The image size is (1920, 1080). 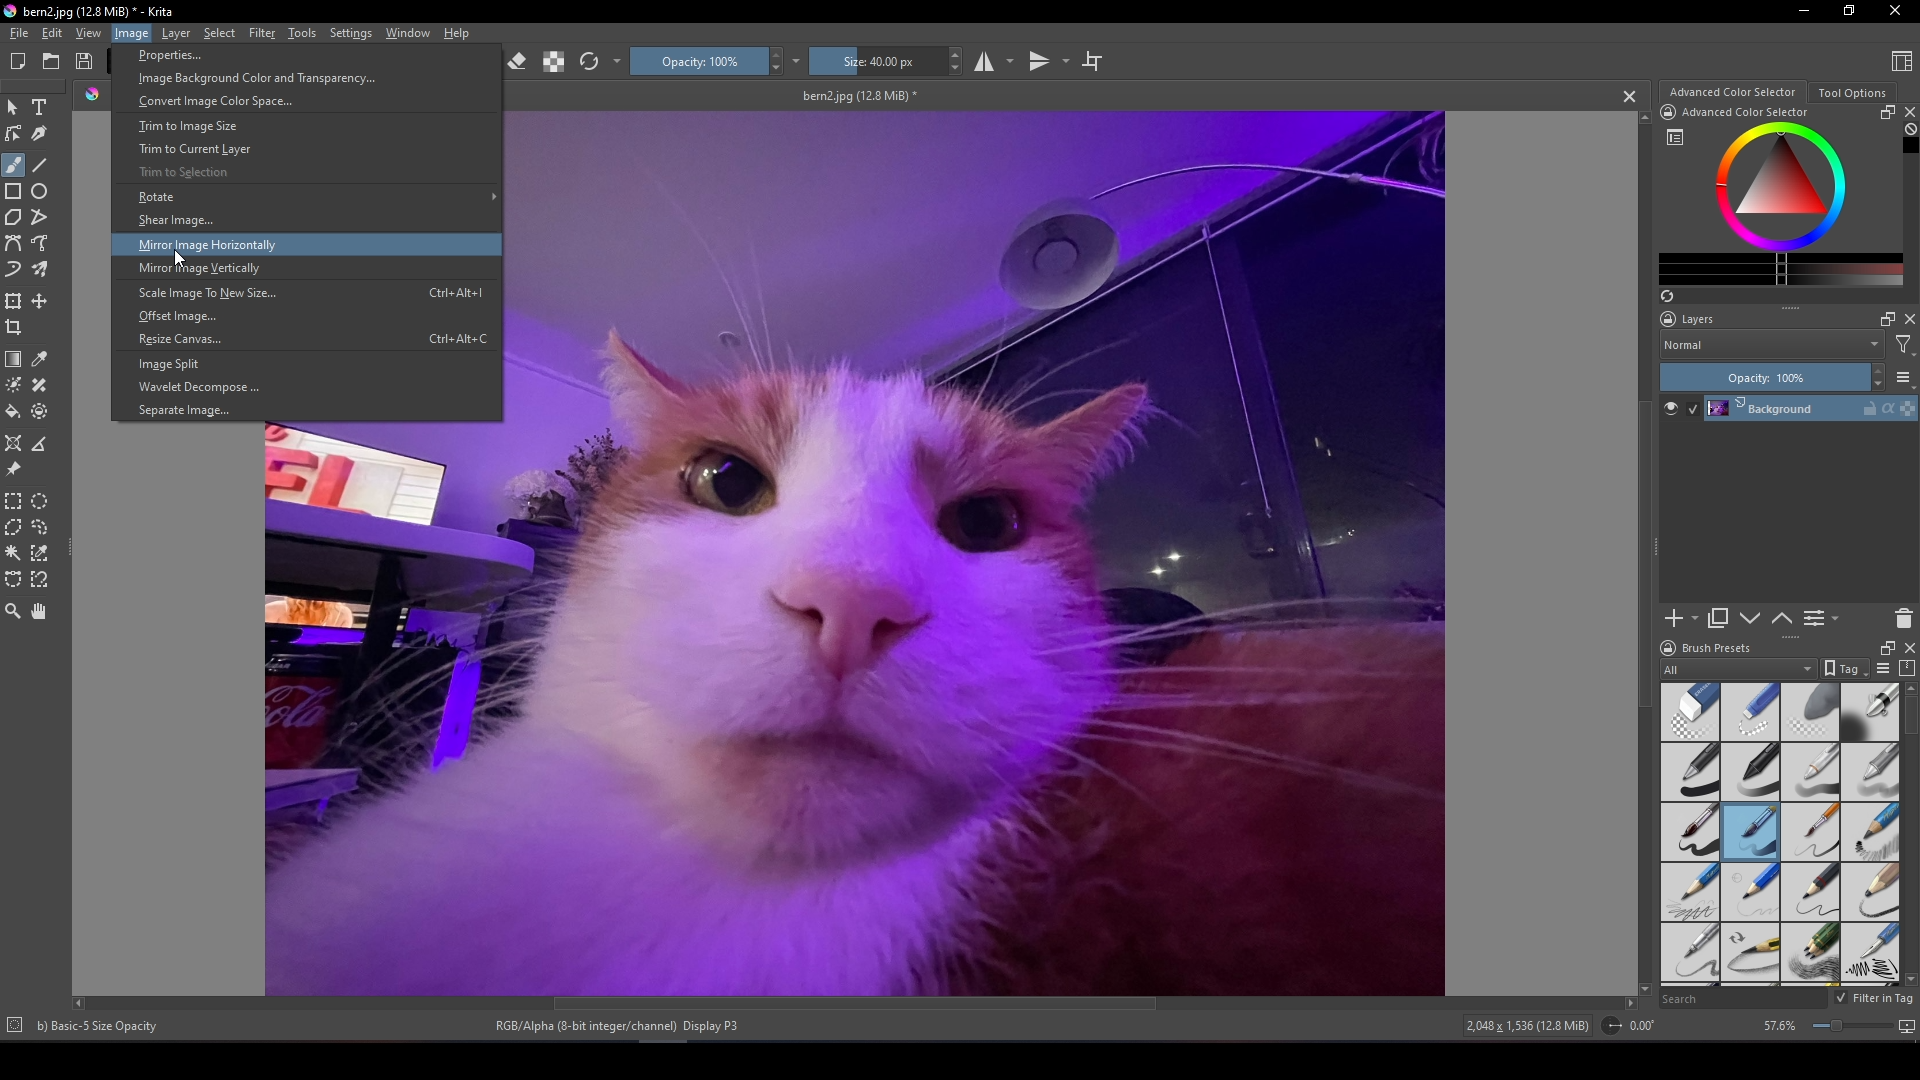 I want to click on Multibrush tool, so click(x=39, y=269).